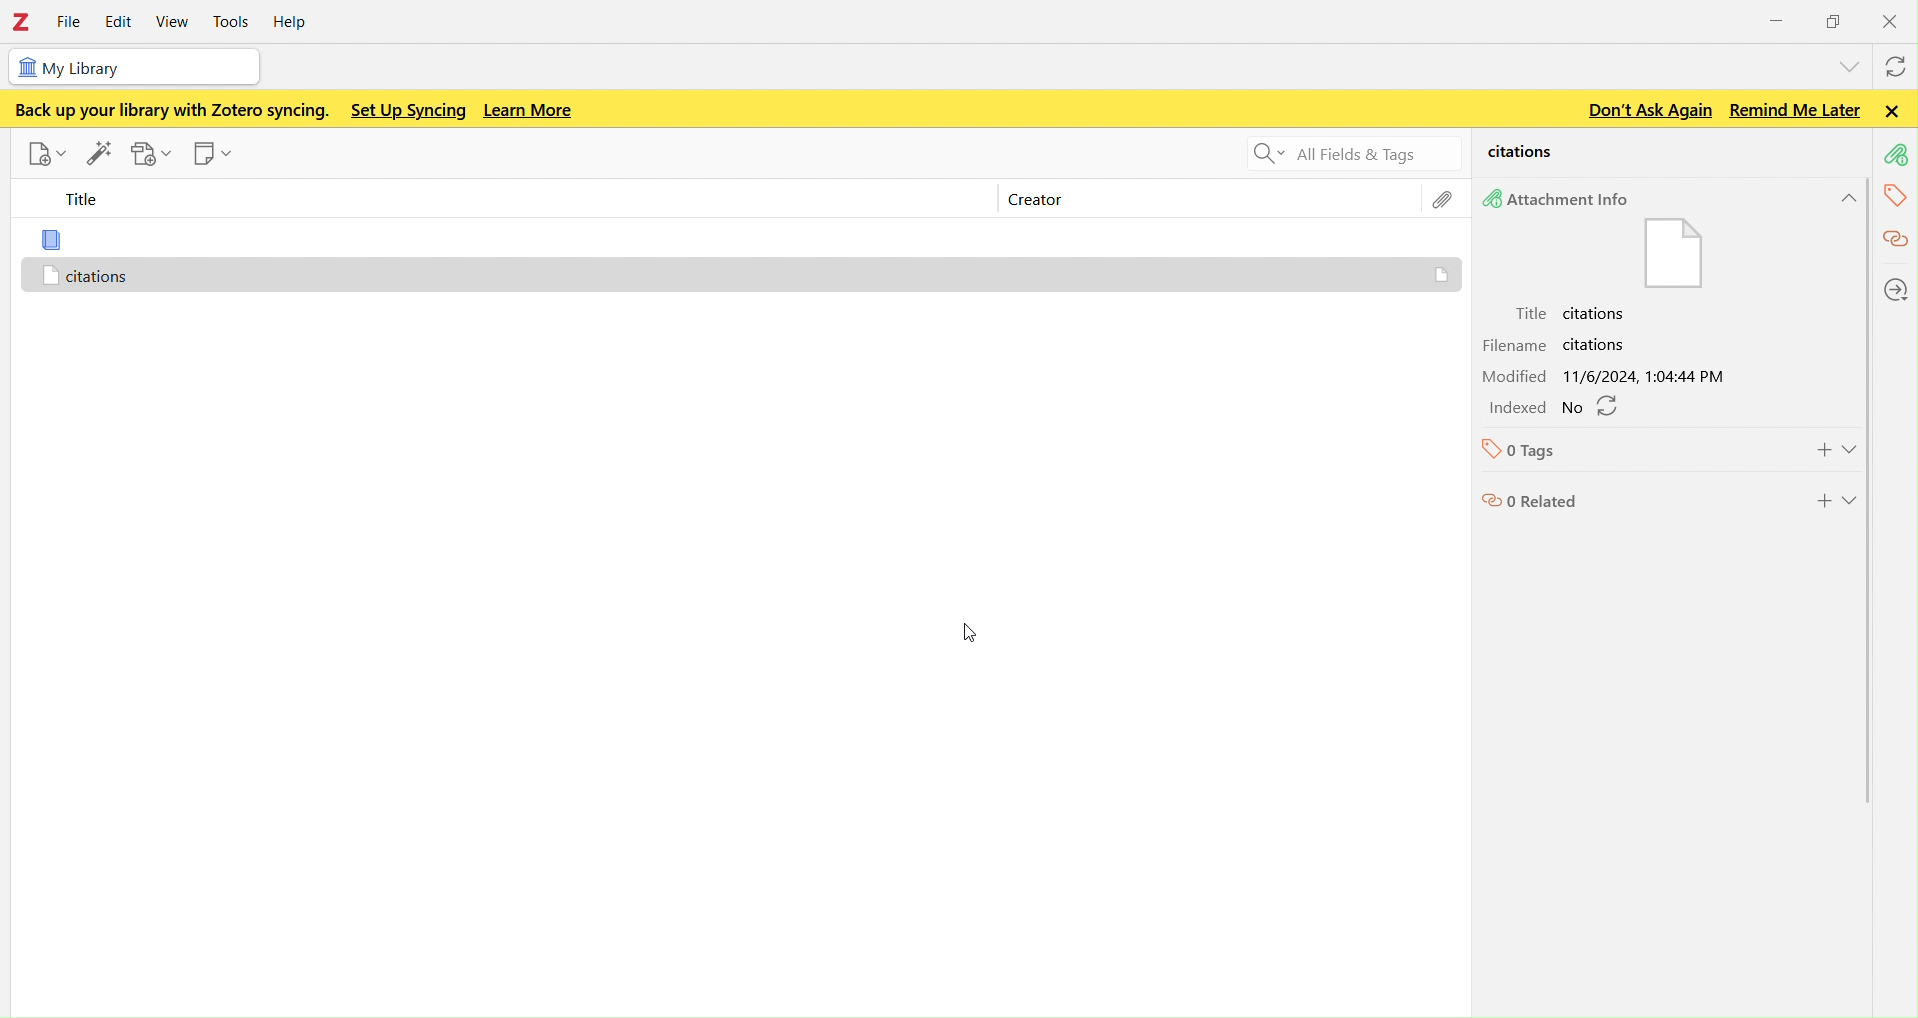 Image resolution: width=1918 pixels, height=1018 pixels. What do you see at coordinates (1349, 153) in the screenshot?
I see `Search all fields and tags` at bounding box center [1349, 153].